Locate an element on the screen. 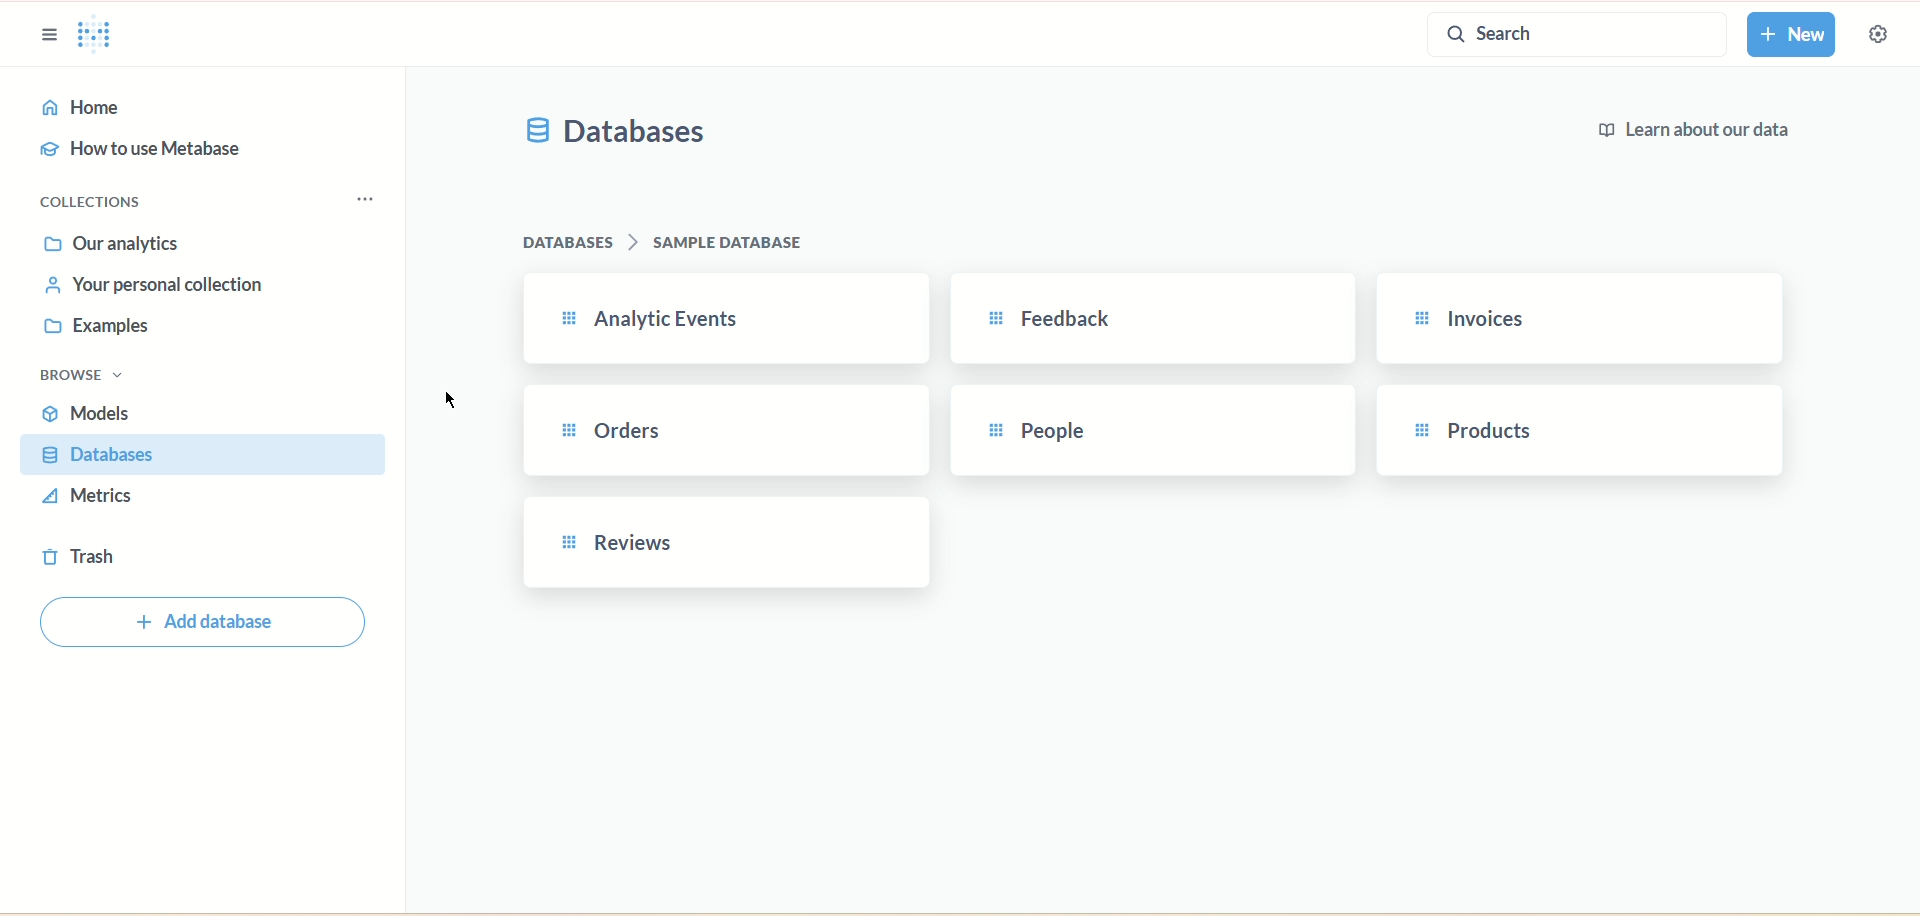  invoices is located at coordinates (1585, 319).